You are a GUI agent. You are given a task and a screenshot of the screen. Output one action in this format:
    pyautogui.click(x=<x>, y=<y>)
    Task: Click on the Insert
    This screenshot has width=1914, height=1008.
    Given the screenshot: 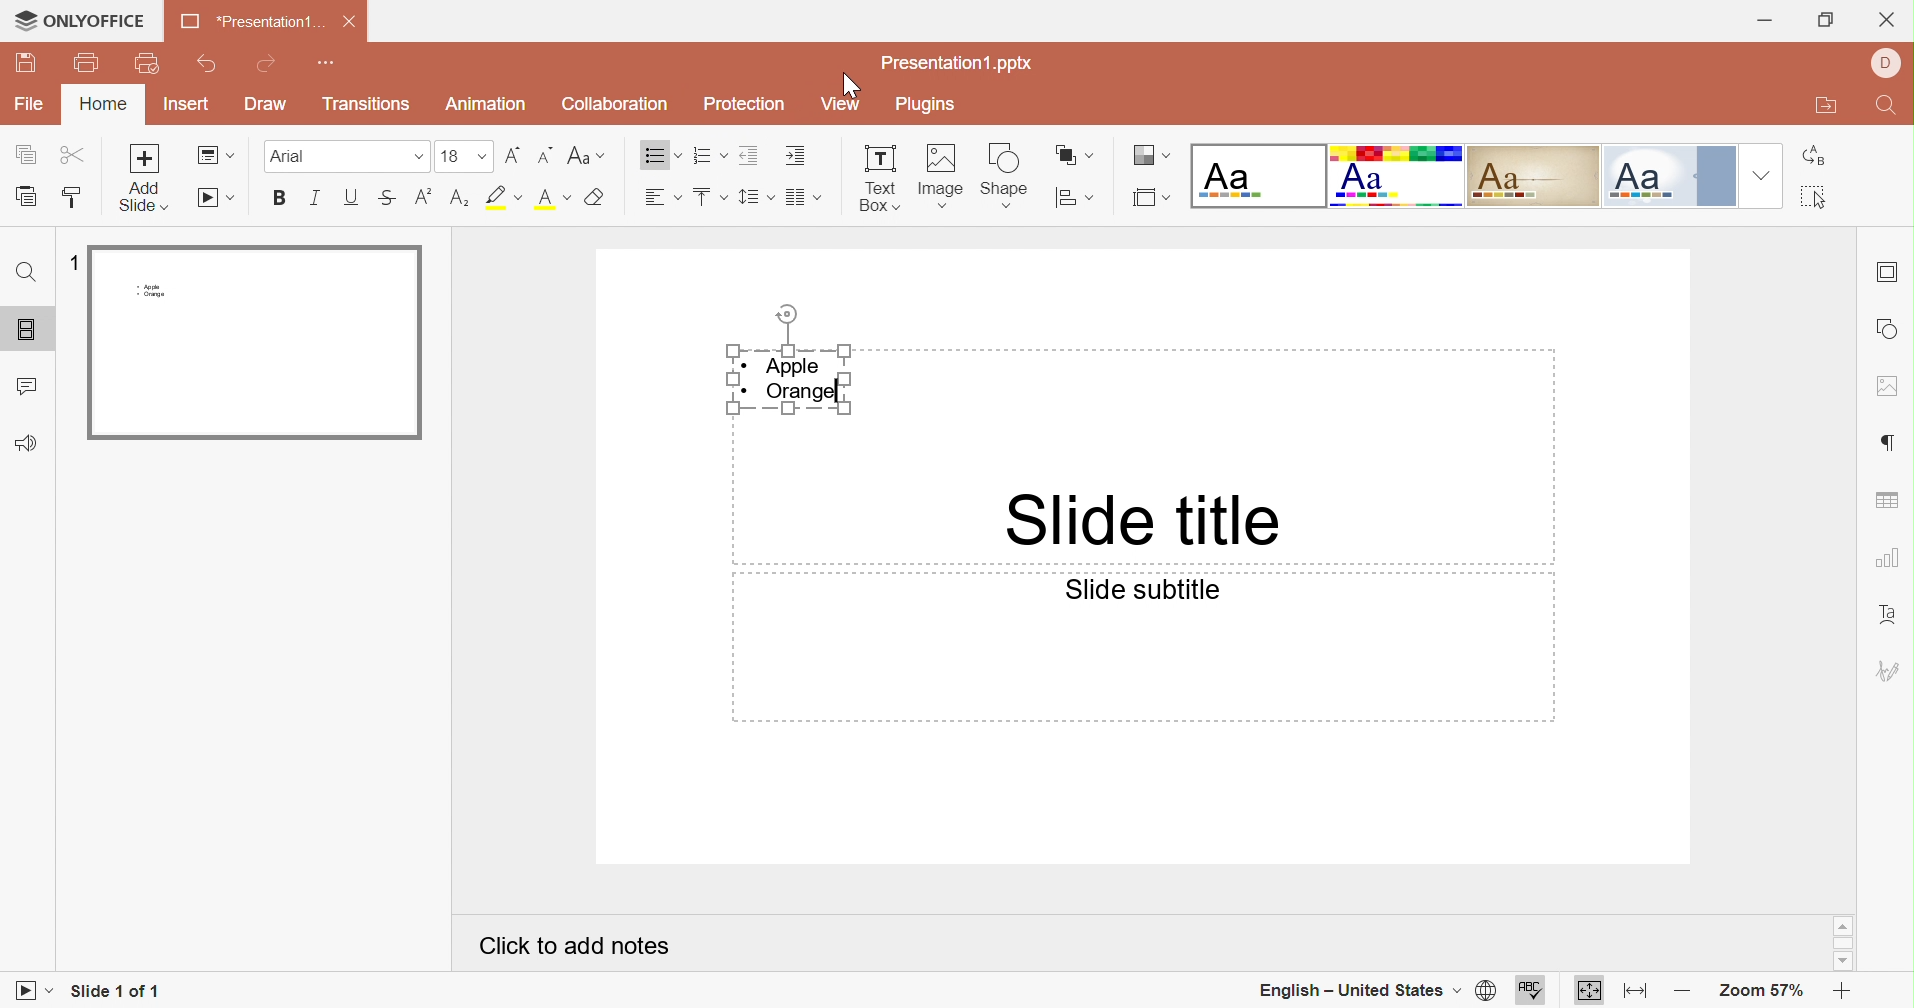 What is the action you would take?
    pyautogui.click(x=188, y=106)
    